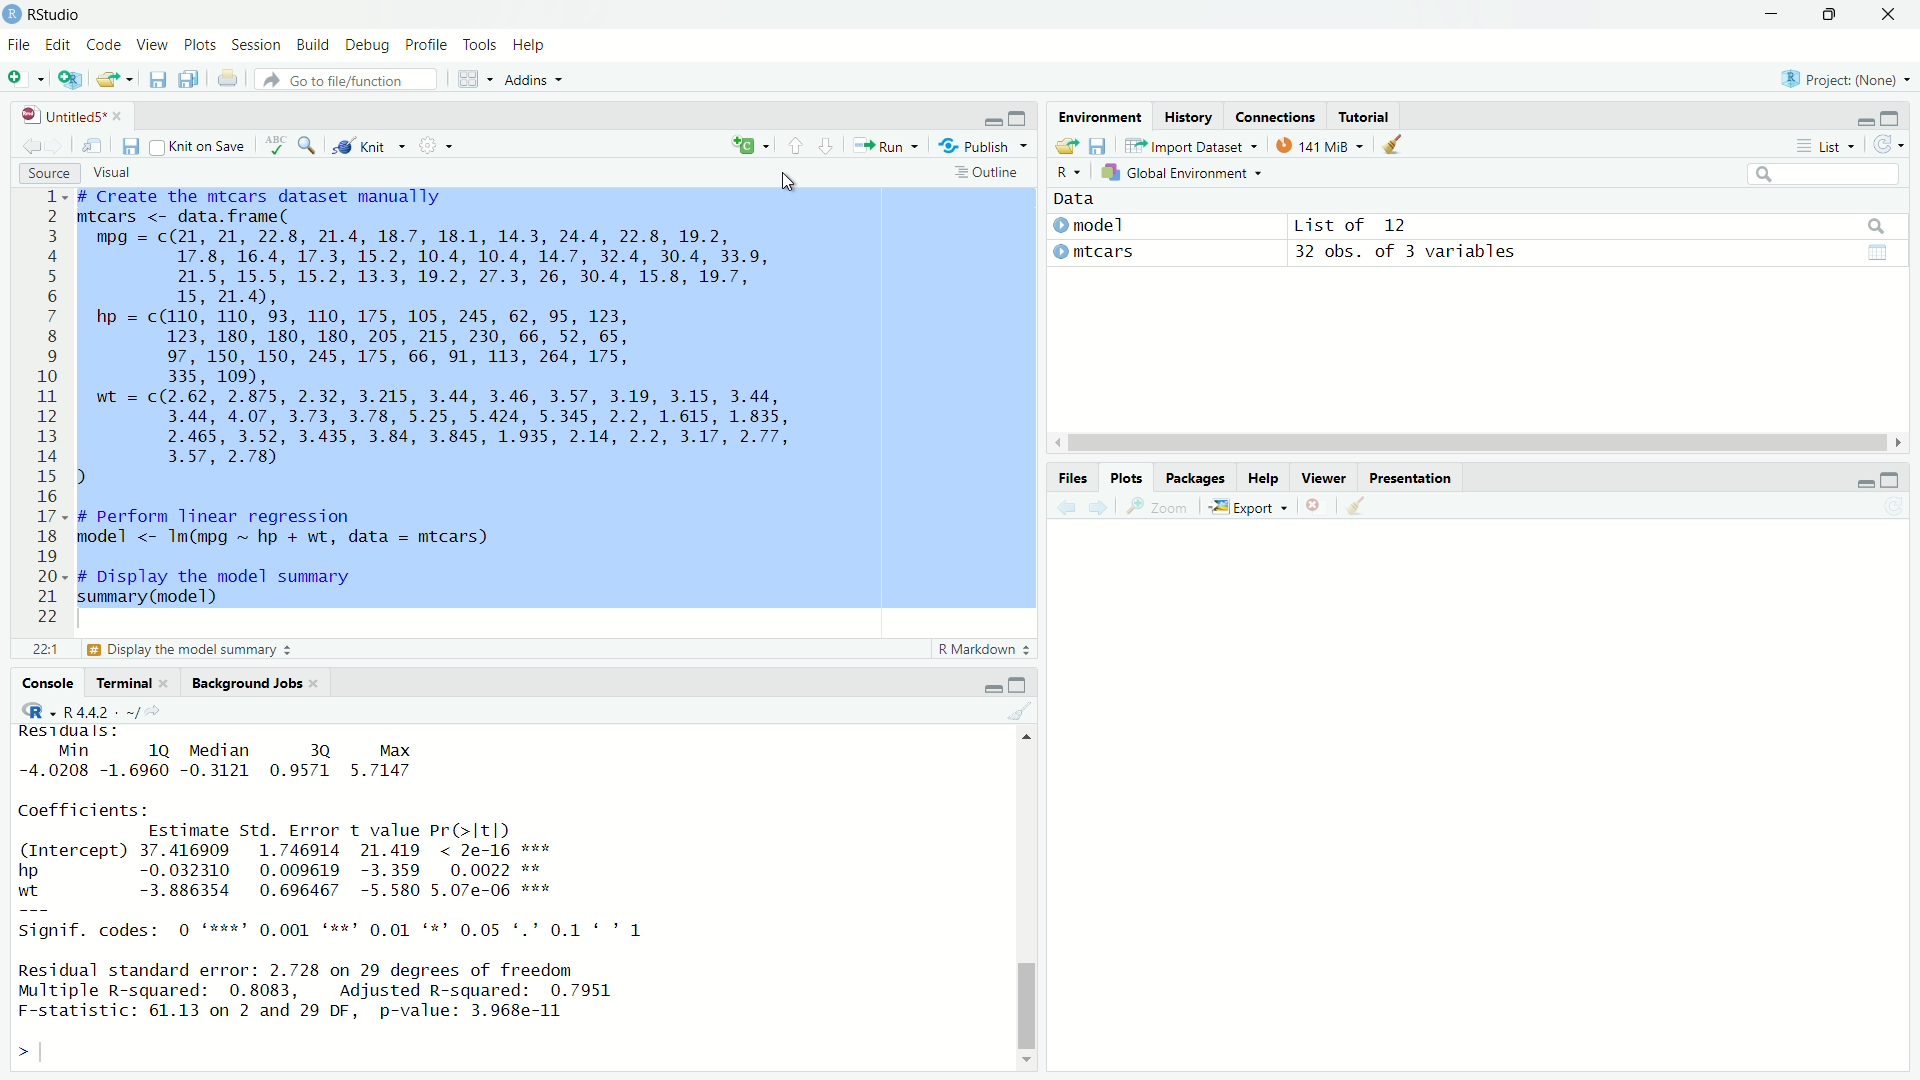 This screenshot has height=1080, width=1920. I want to click on view data, so click(1880, 254).